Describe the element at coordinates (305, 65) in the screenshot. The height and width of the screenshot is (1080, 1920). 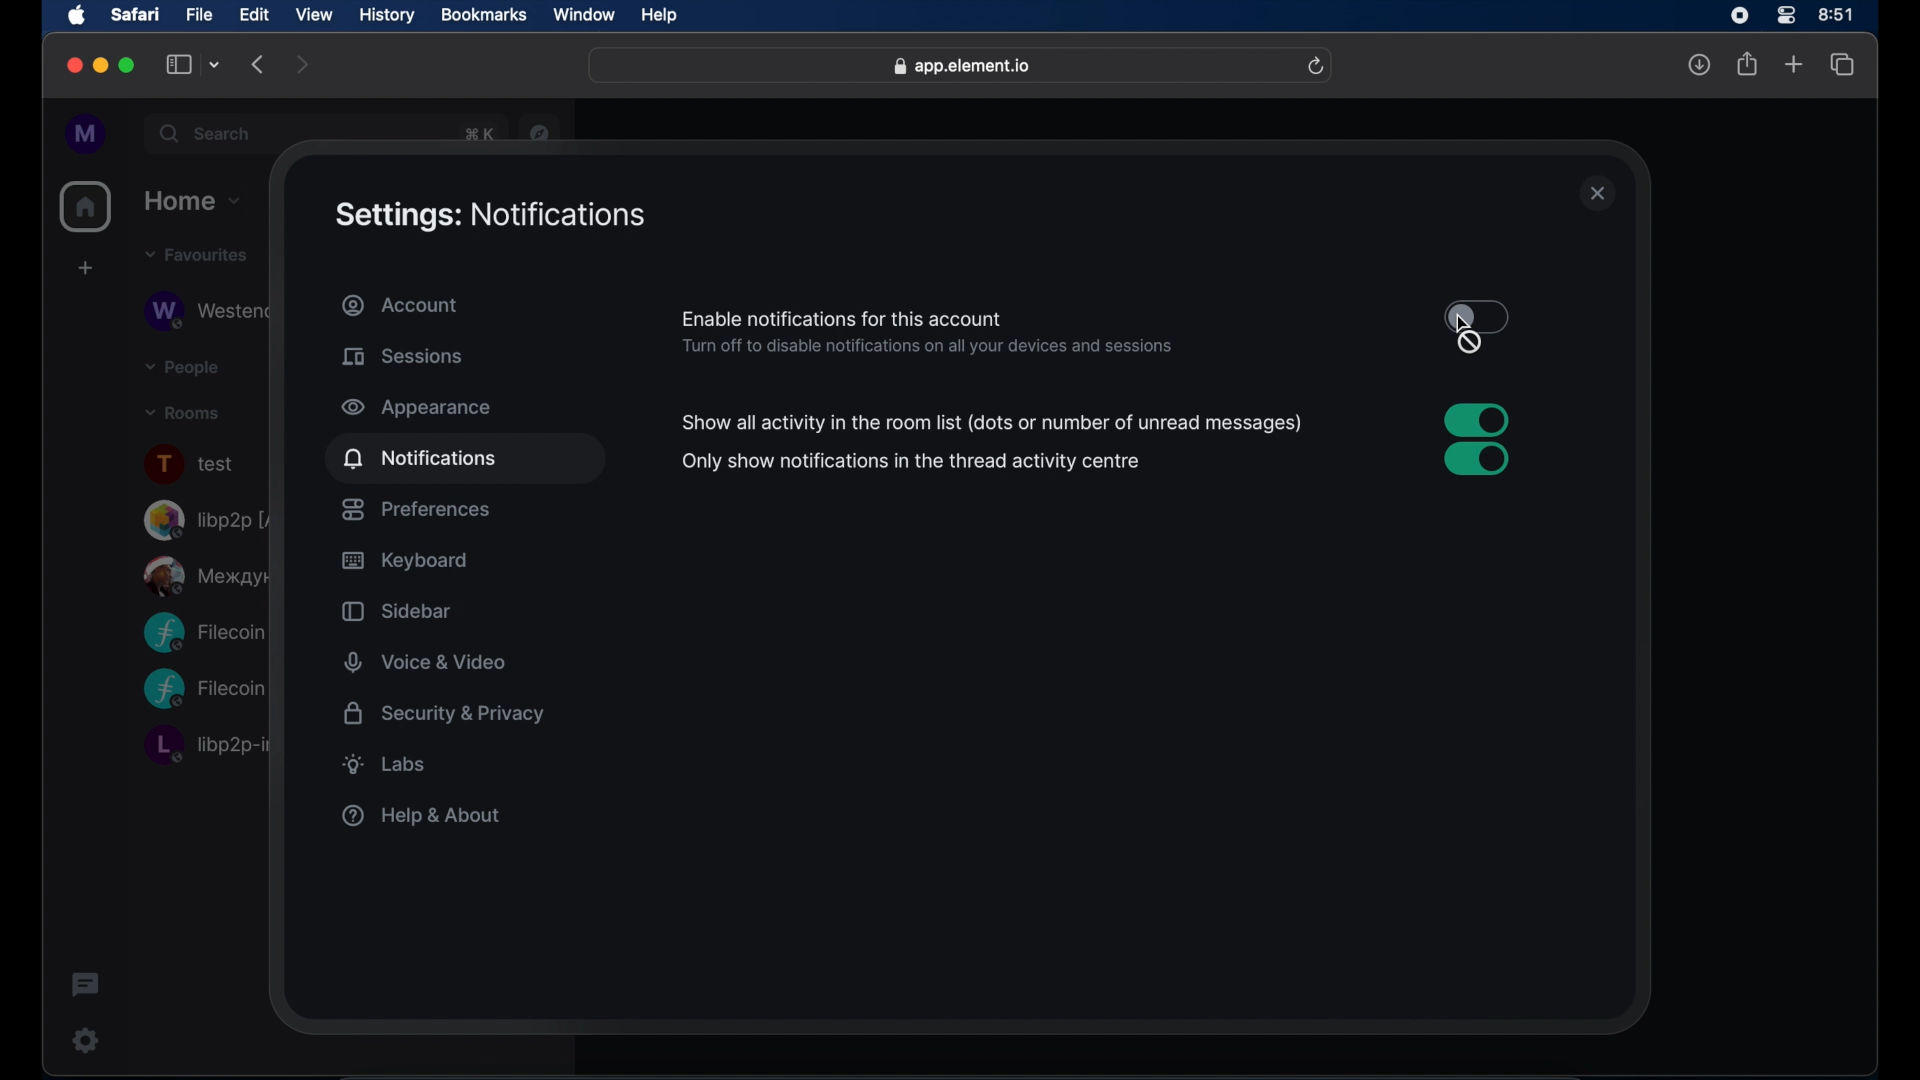
I see `forward` at that location.